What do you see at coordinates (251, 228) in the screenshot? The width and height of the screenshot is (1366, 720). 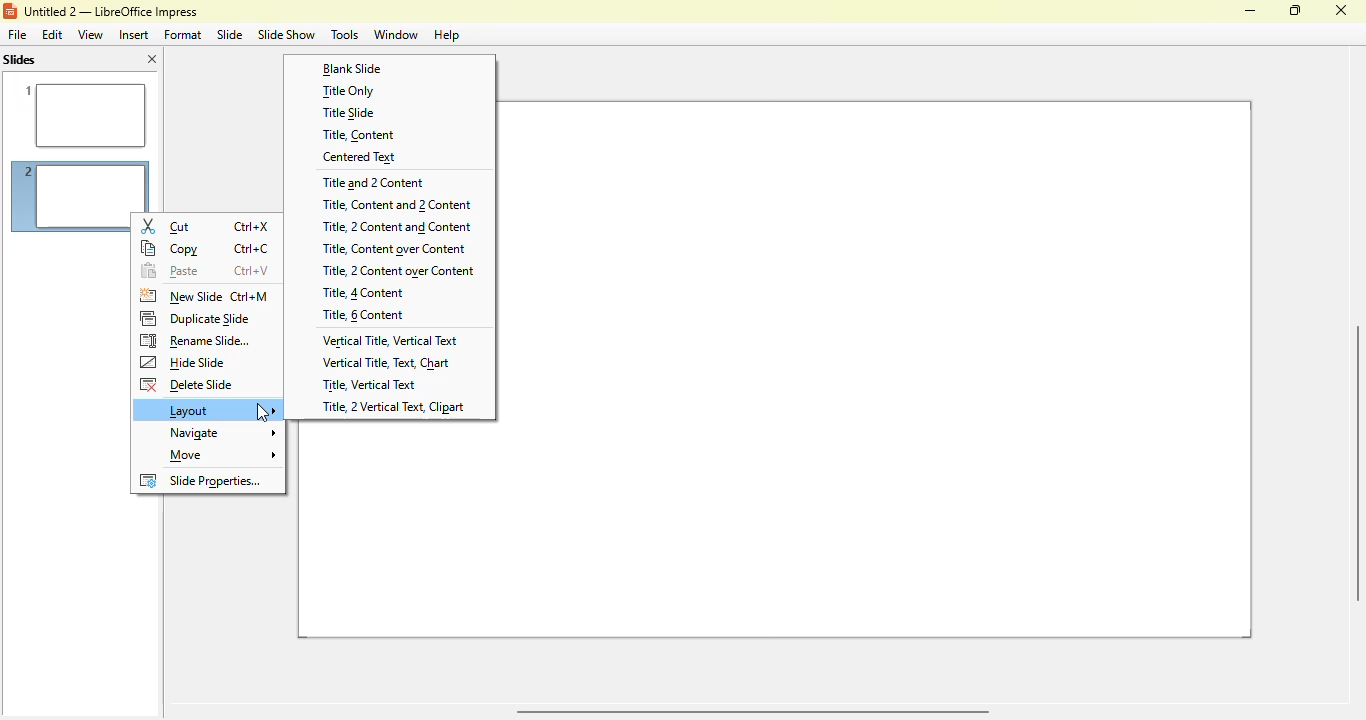 I see `shortcut for cut` at bounding box center [251, 228].